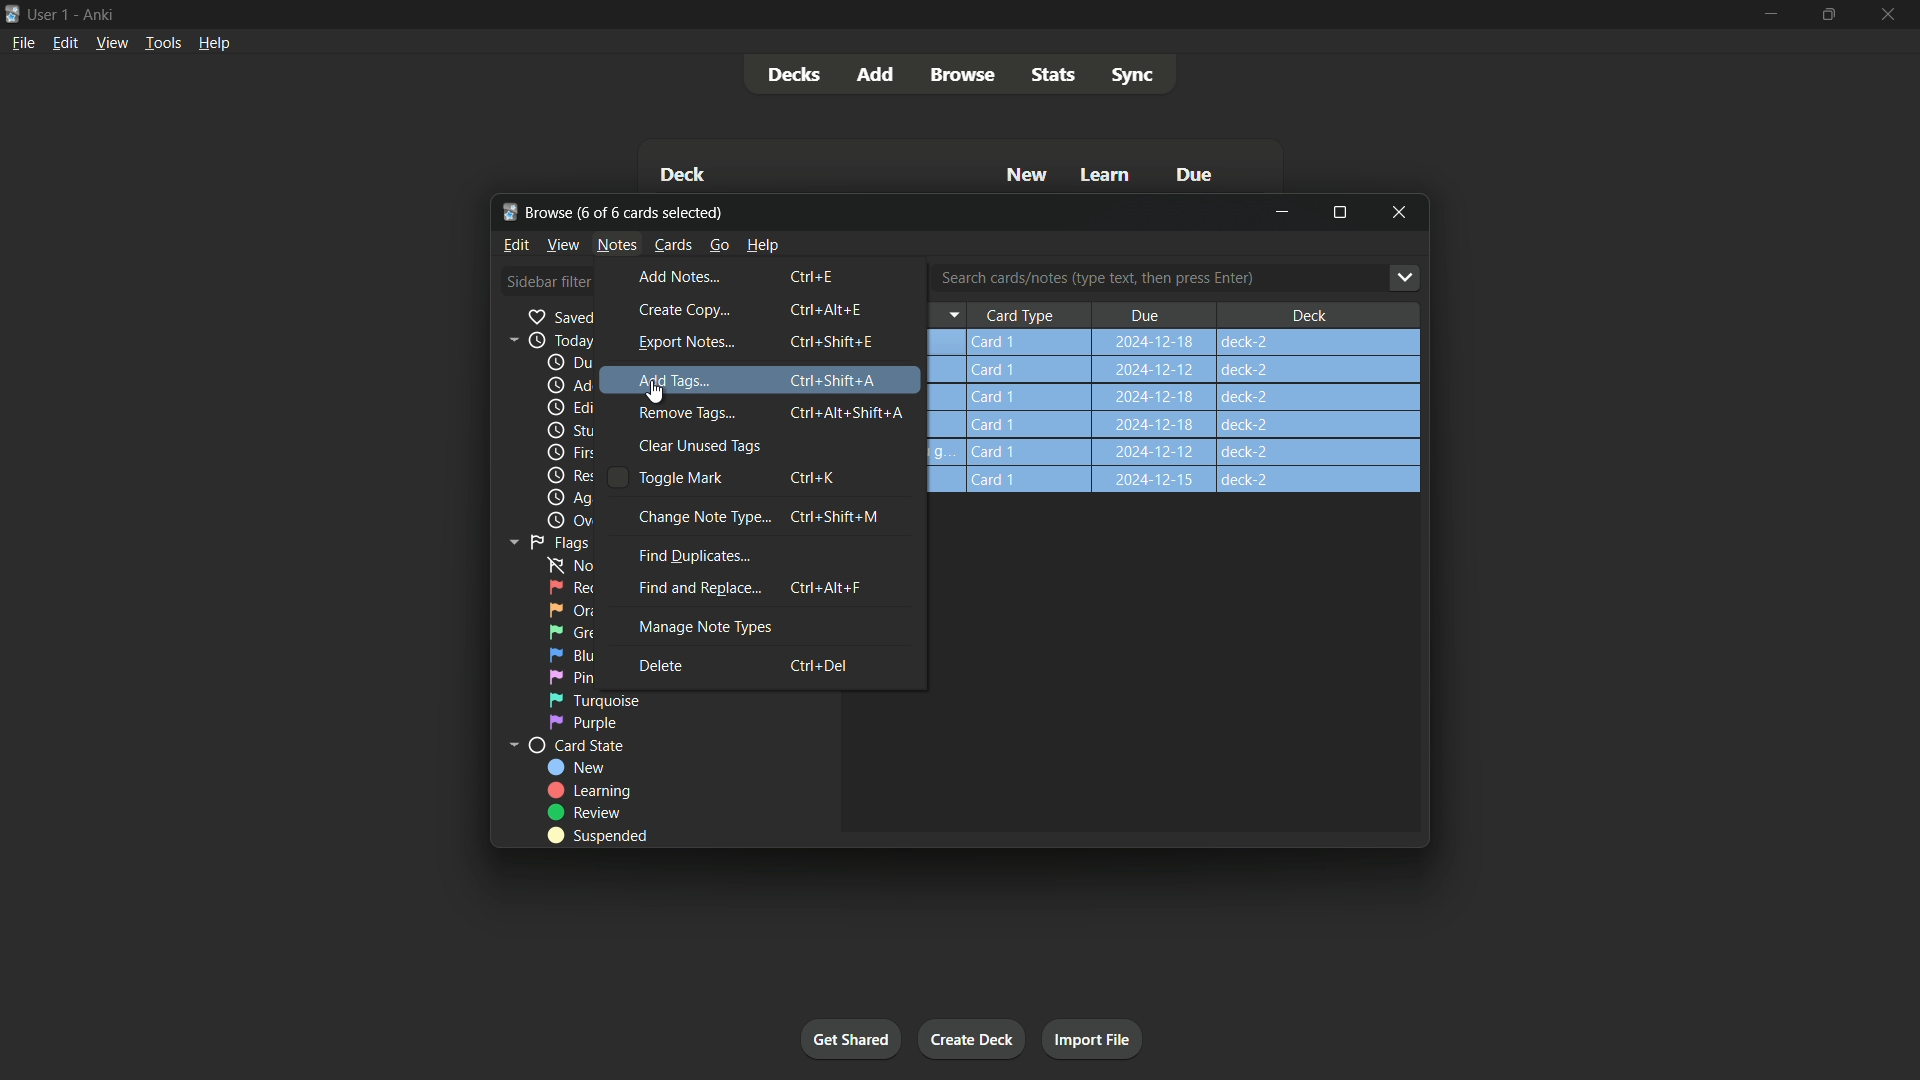 This screenshot has height=1080, width=1920. Describe the element at coordinates (699, 587) in the screenshot. I see `find and replace` at that location.